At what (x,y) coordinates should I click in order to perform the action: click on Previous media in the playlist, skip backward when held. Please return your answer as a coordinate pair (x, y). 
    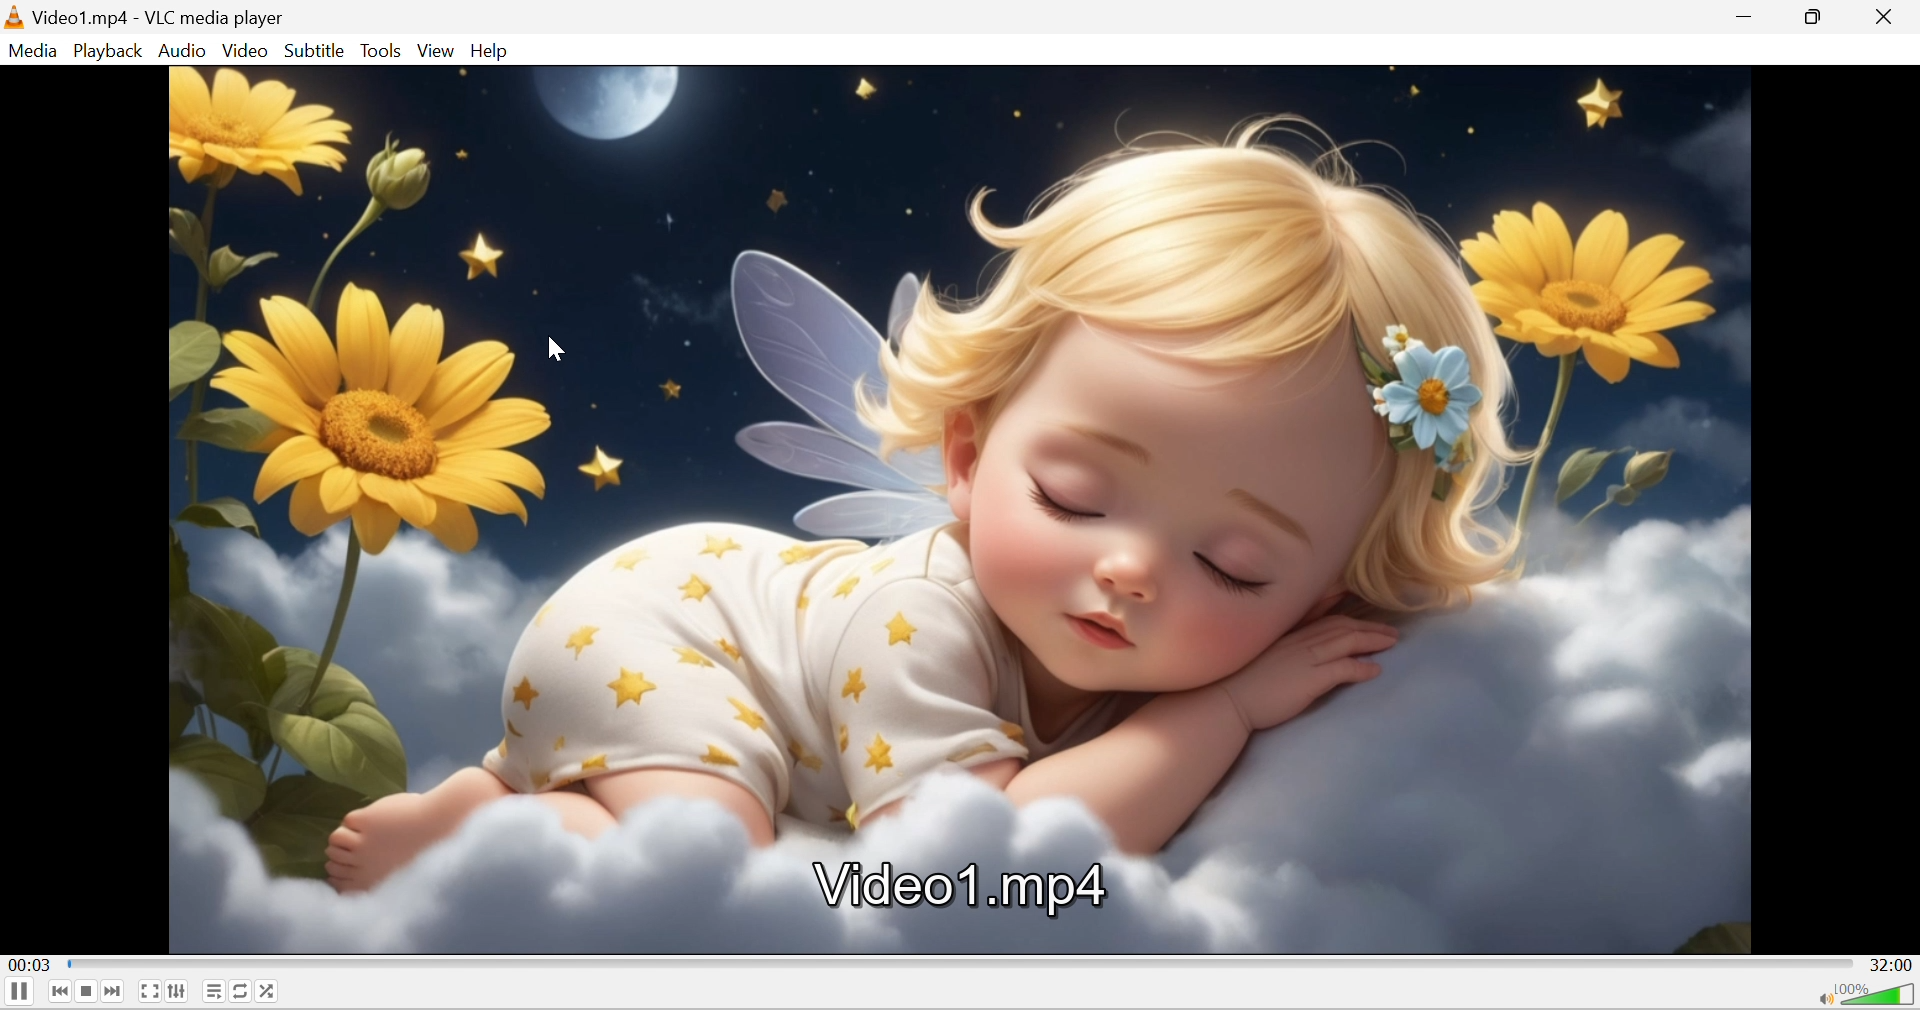
    Looking at the image, I should click on (58, 993).